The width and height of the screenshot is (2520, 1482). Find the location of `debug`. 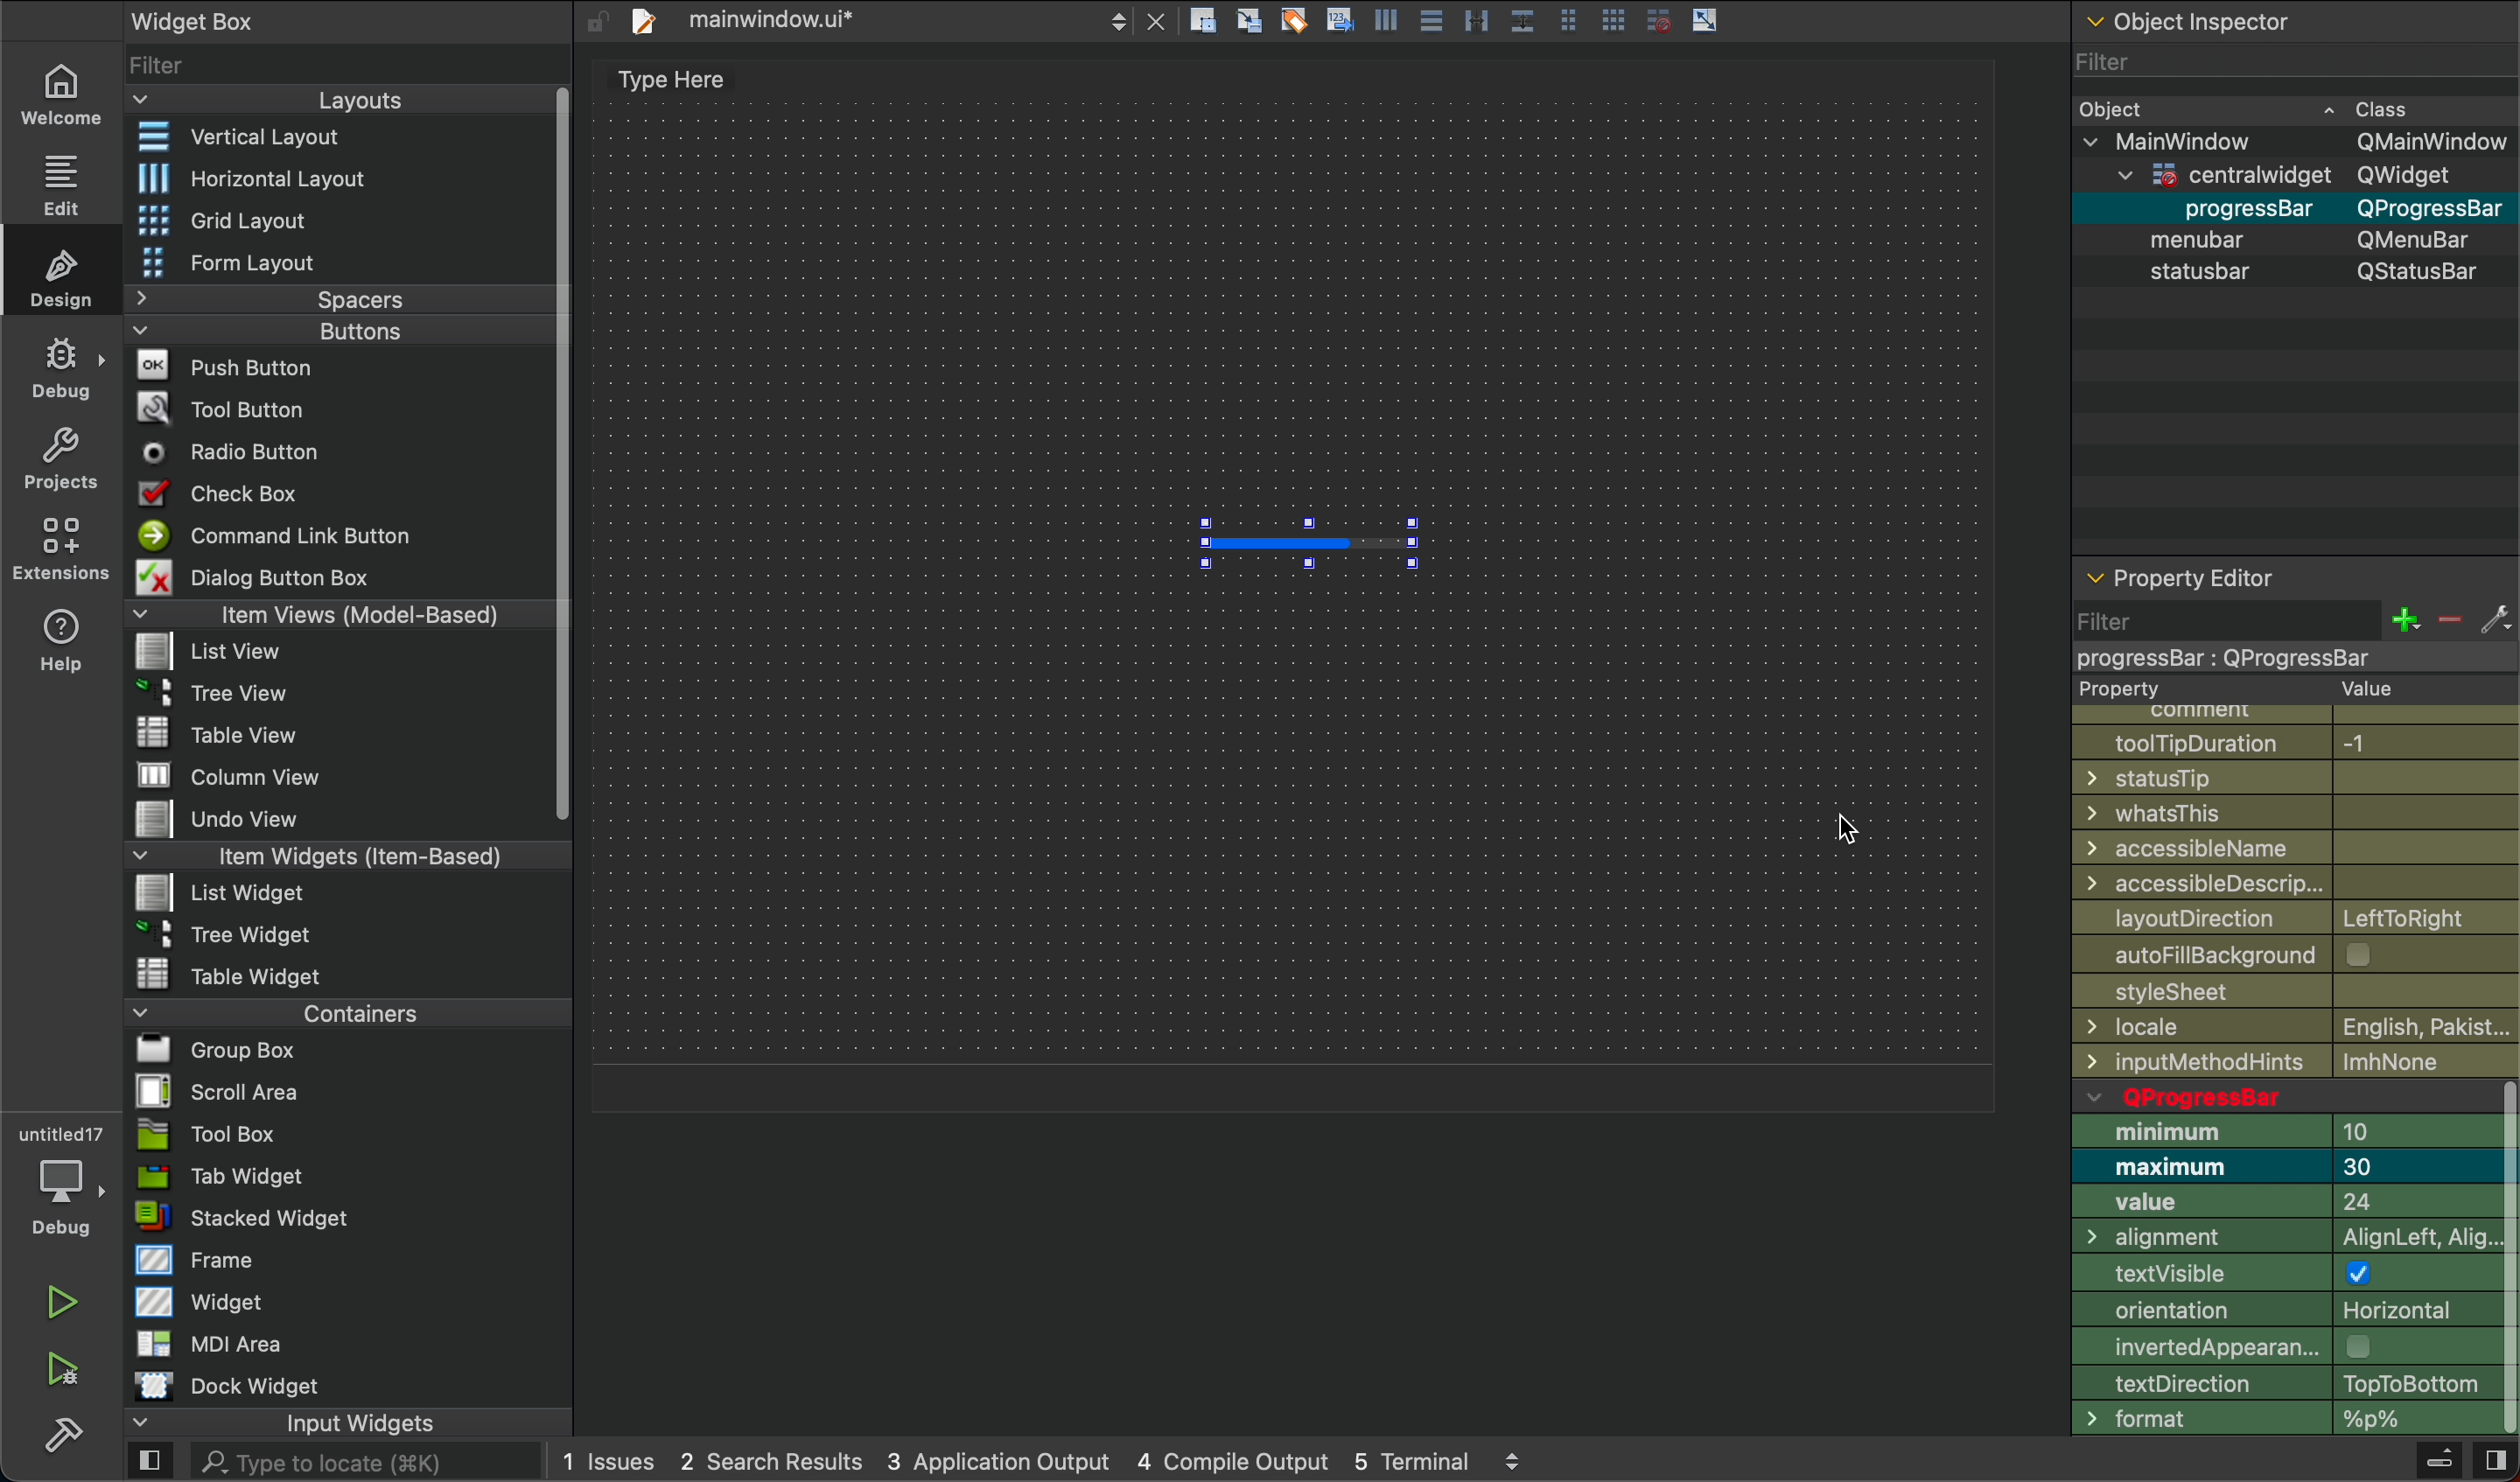

debug is located at coordinates (63, 368).